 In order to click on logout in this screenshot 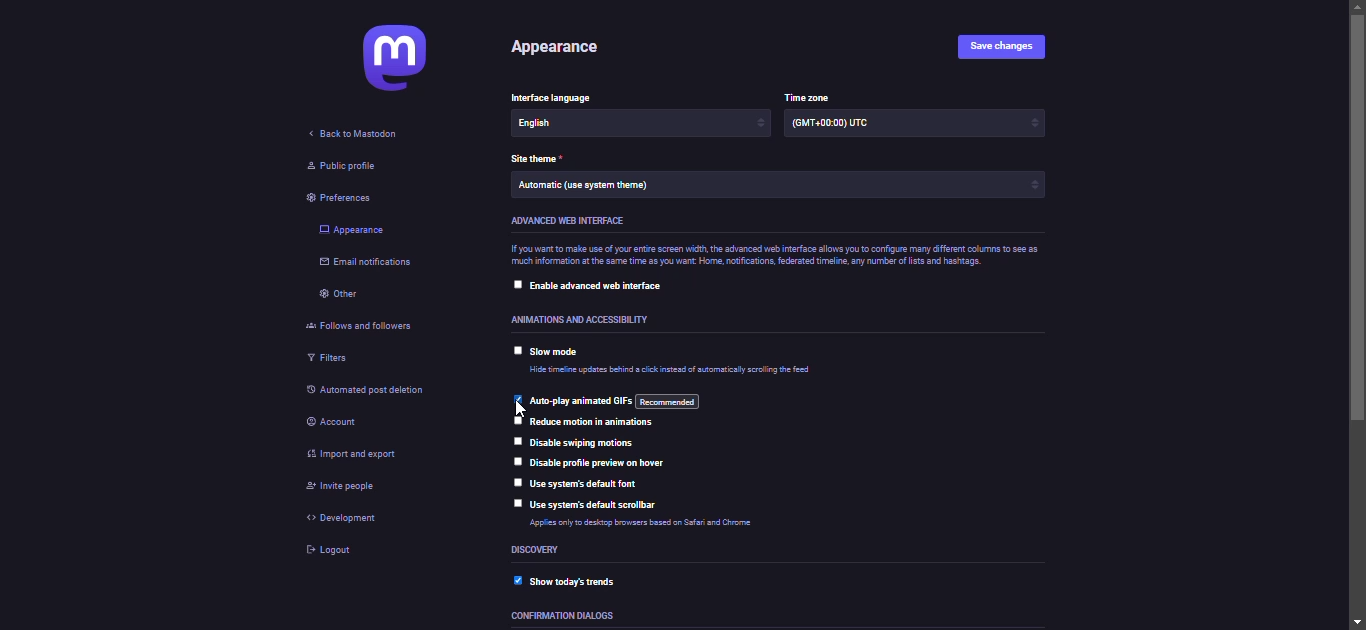, I will do `click(322, 552)`.